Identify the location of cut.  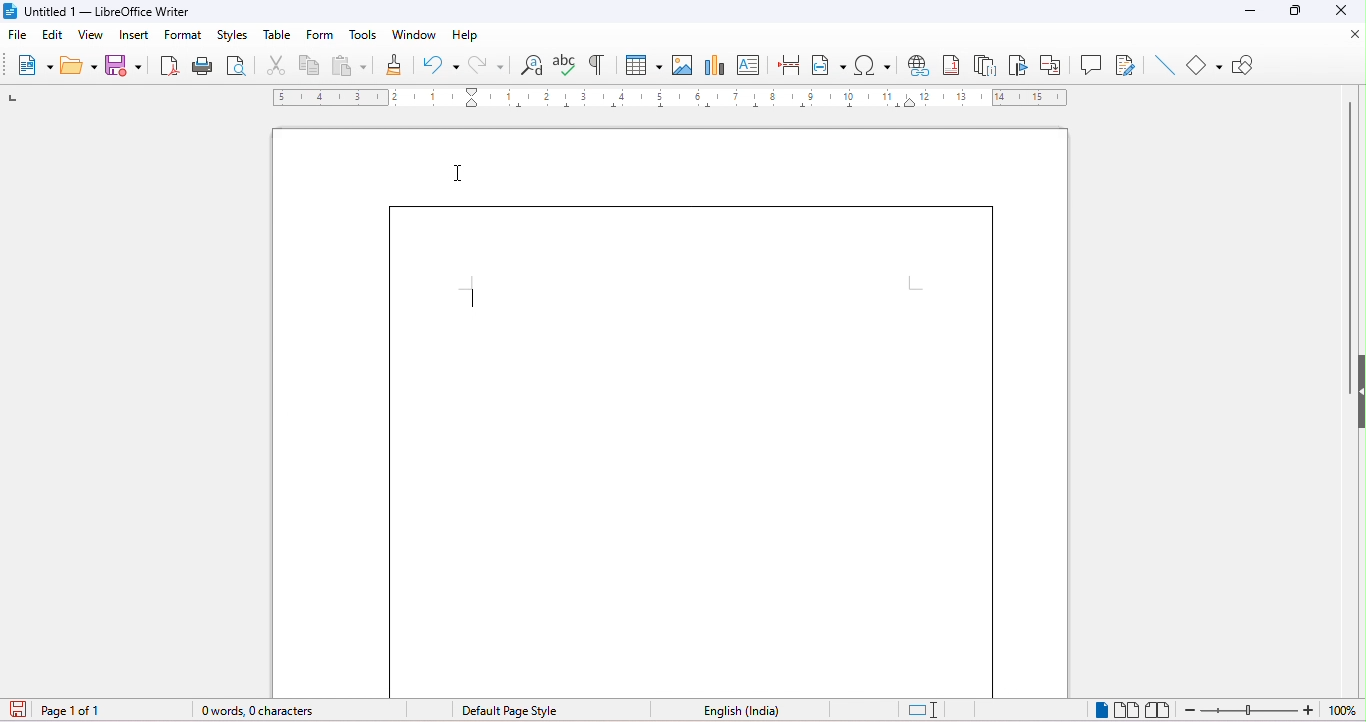
(275, 67).